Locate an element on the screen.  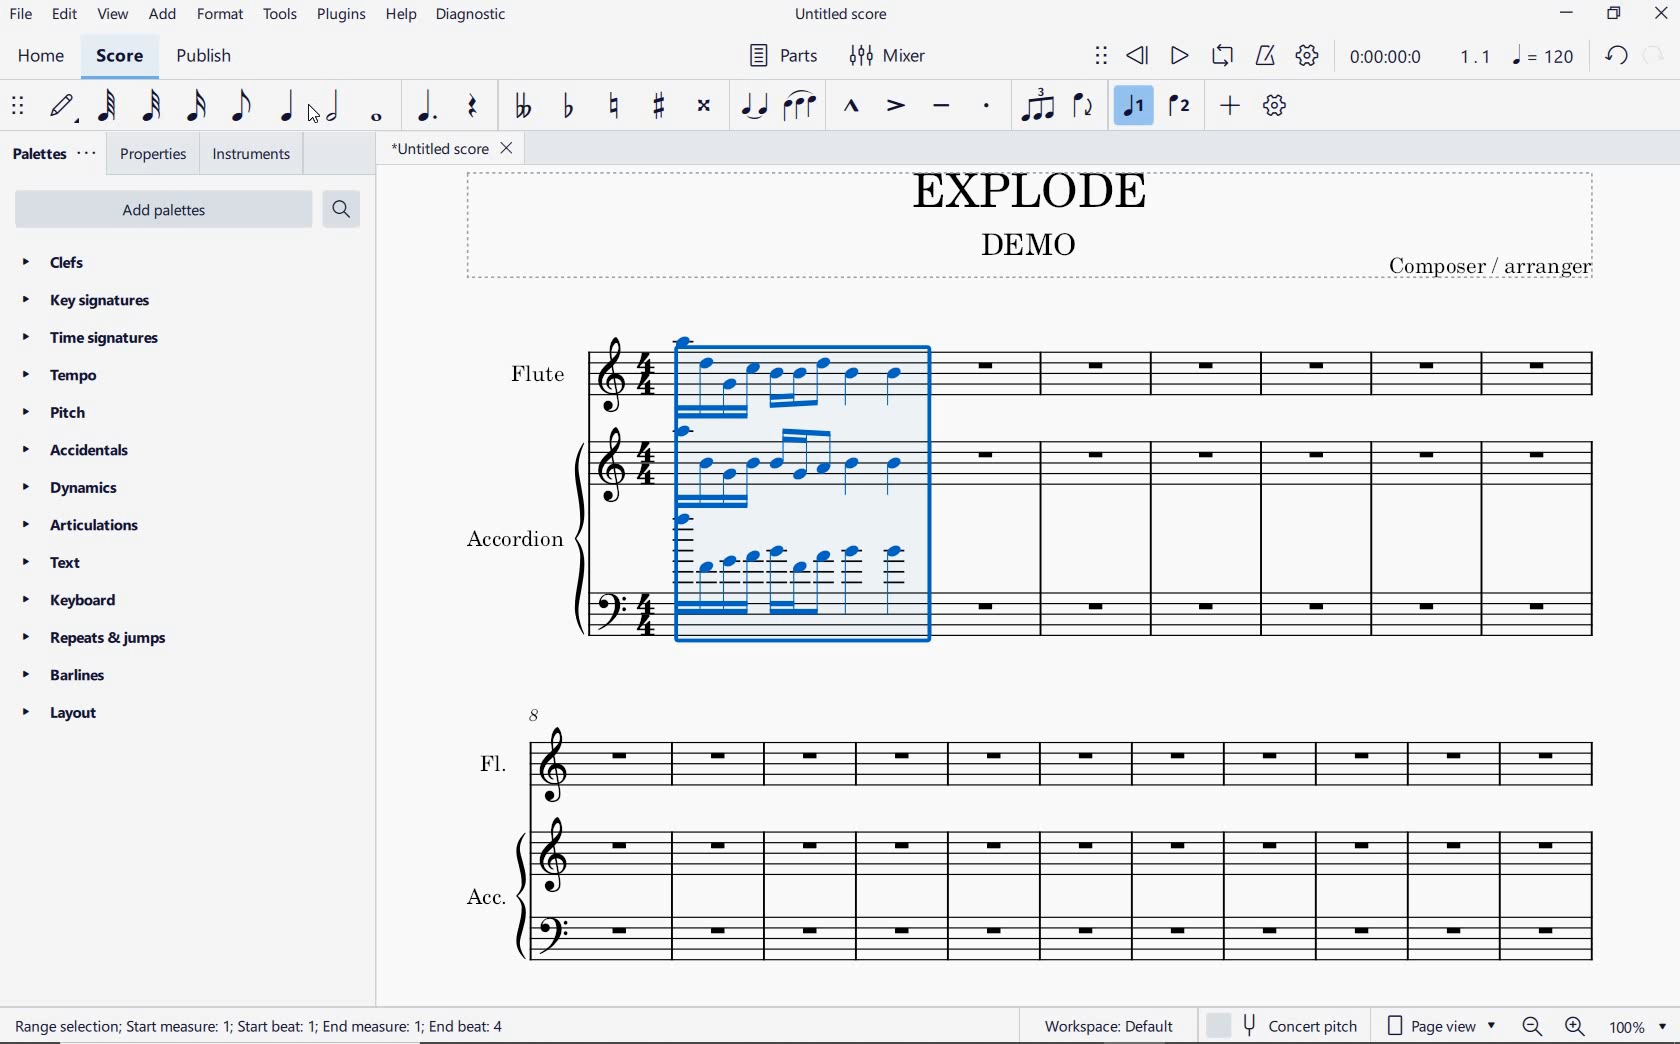
publish is located at coordinates (205, 56).